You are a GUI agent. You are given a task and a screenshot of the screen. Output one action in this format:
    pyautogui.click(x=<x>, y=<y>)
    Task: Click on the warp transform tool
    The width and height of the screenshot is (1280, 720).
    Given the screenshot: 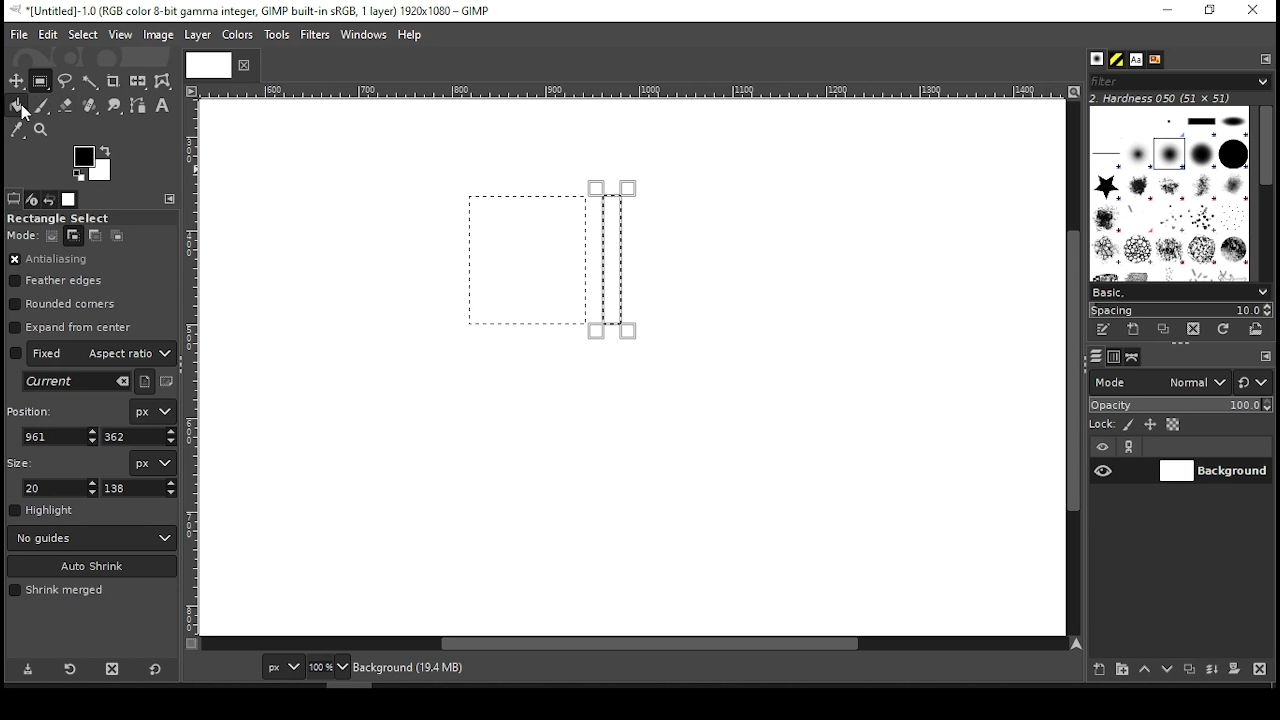 What is the action you would take?
    pyautogui.click(x=162, y=82)
    